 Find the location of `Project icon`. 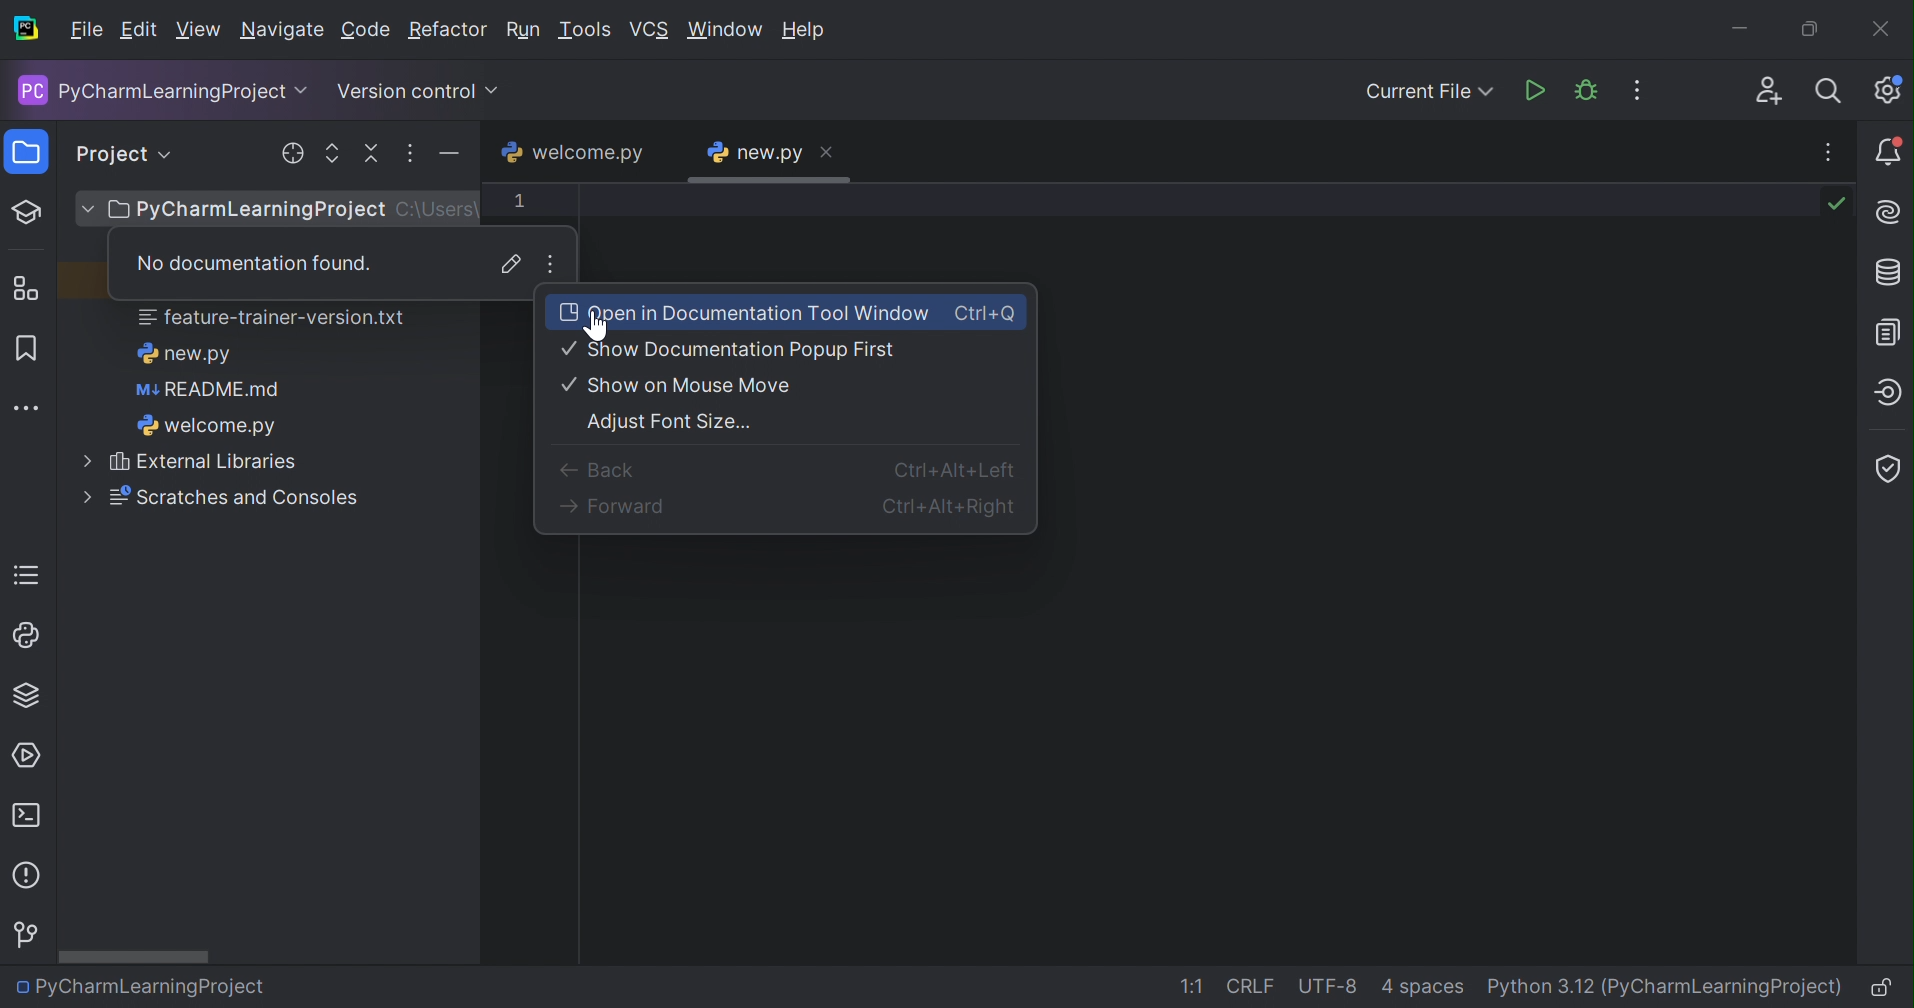

Project icon is located at coordinates (22, 153).